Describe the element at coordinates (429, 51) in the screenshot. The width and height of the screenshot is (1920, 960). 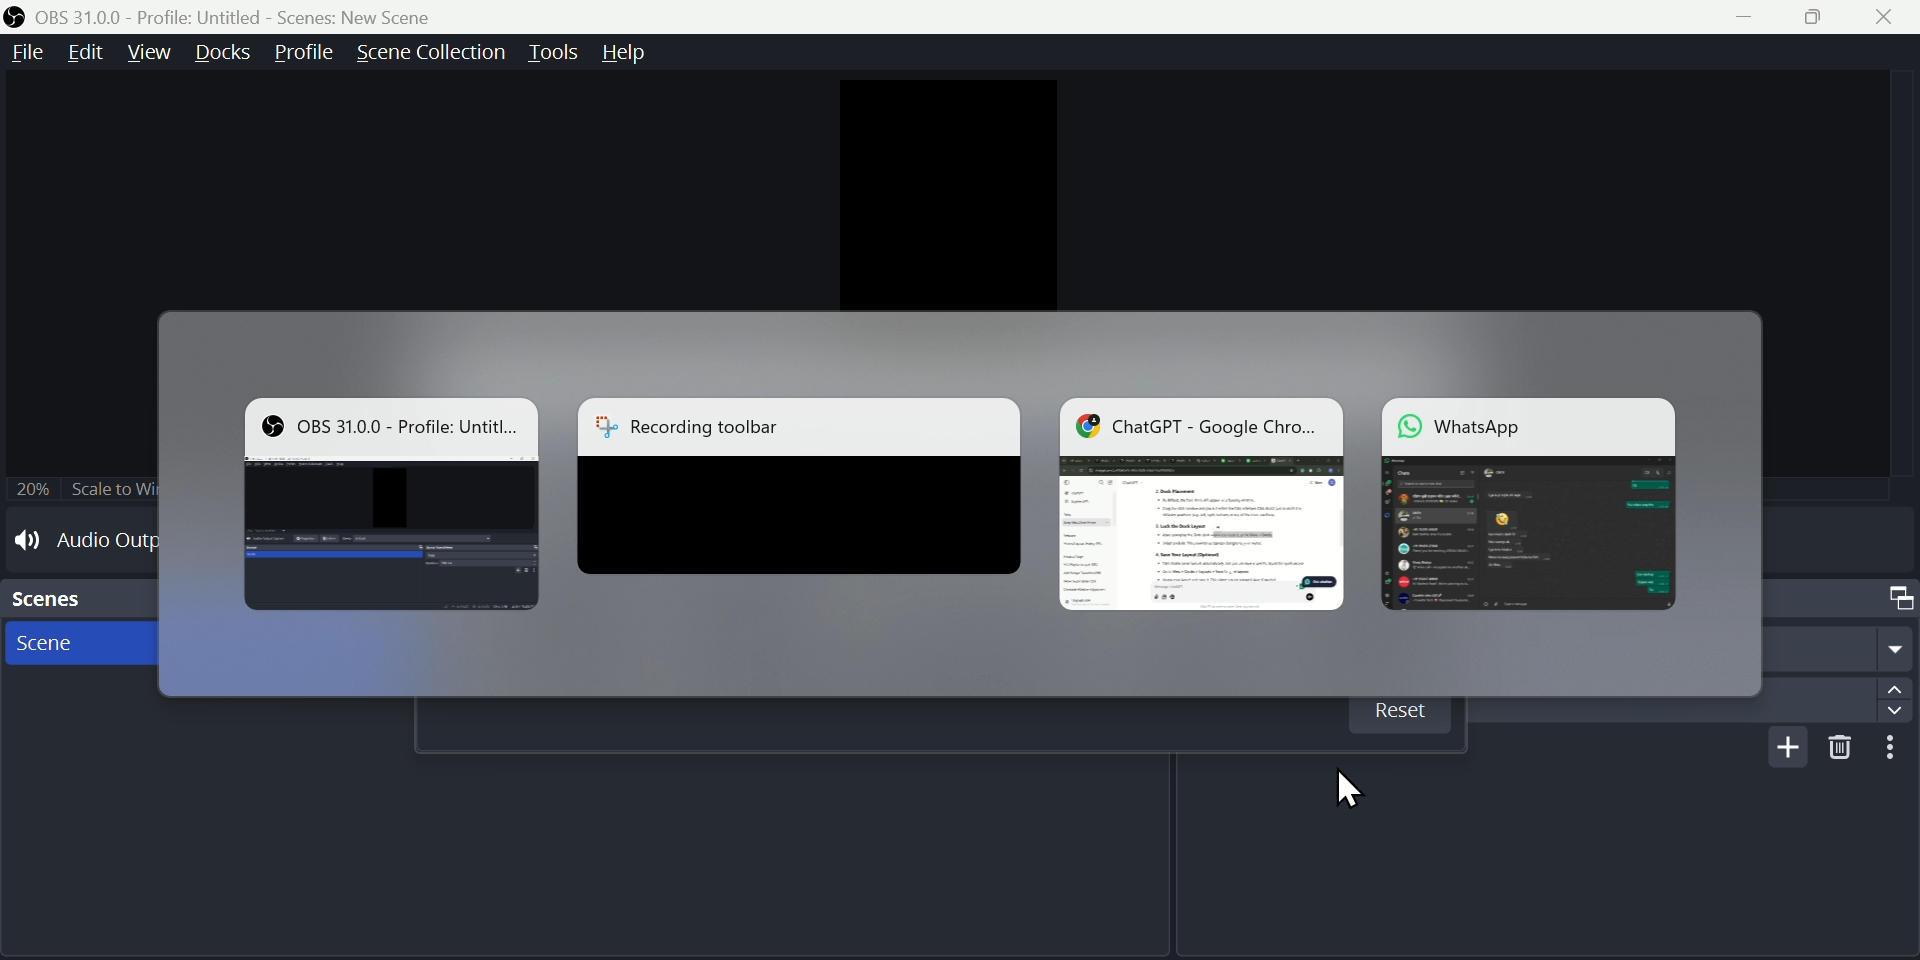
I see `scene collection` at that location.